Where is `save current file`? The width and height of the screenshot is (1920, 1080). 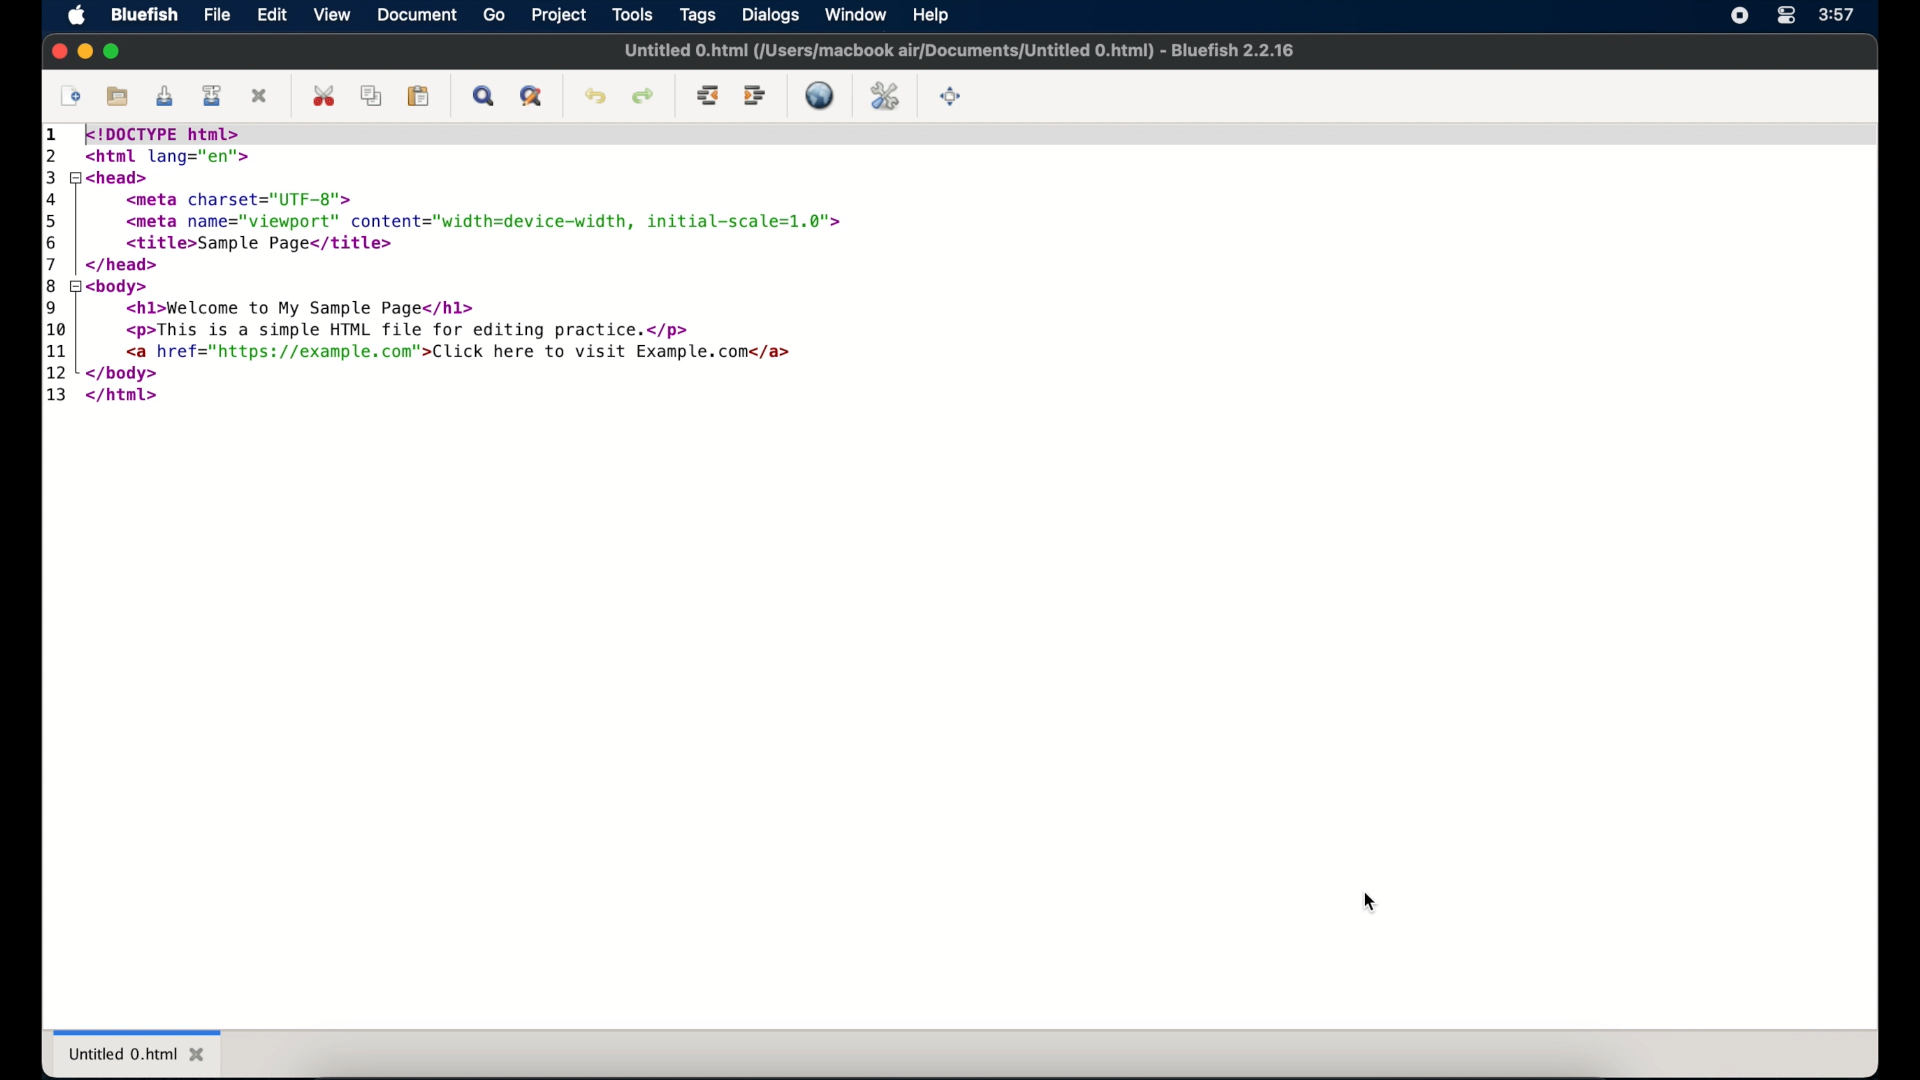 save current file is located at coordinates (164, 97).